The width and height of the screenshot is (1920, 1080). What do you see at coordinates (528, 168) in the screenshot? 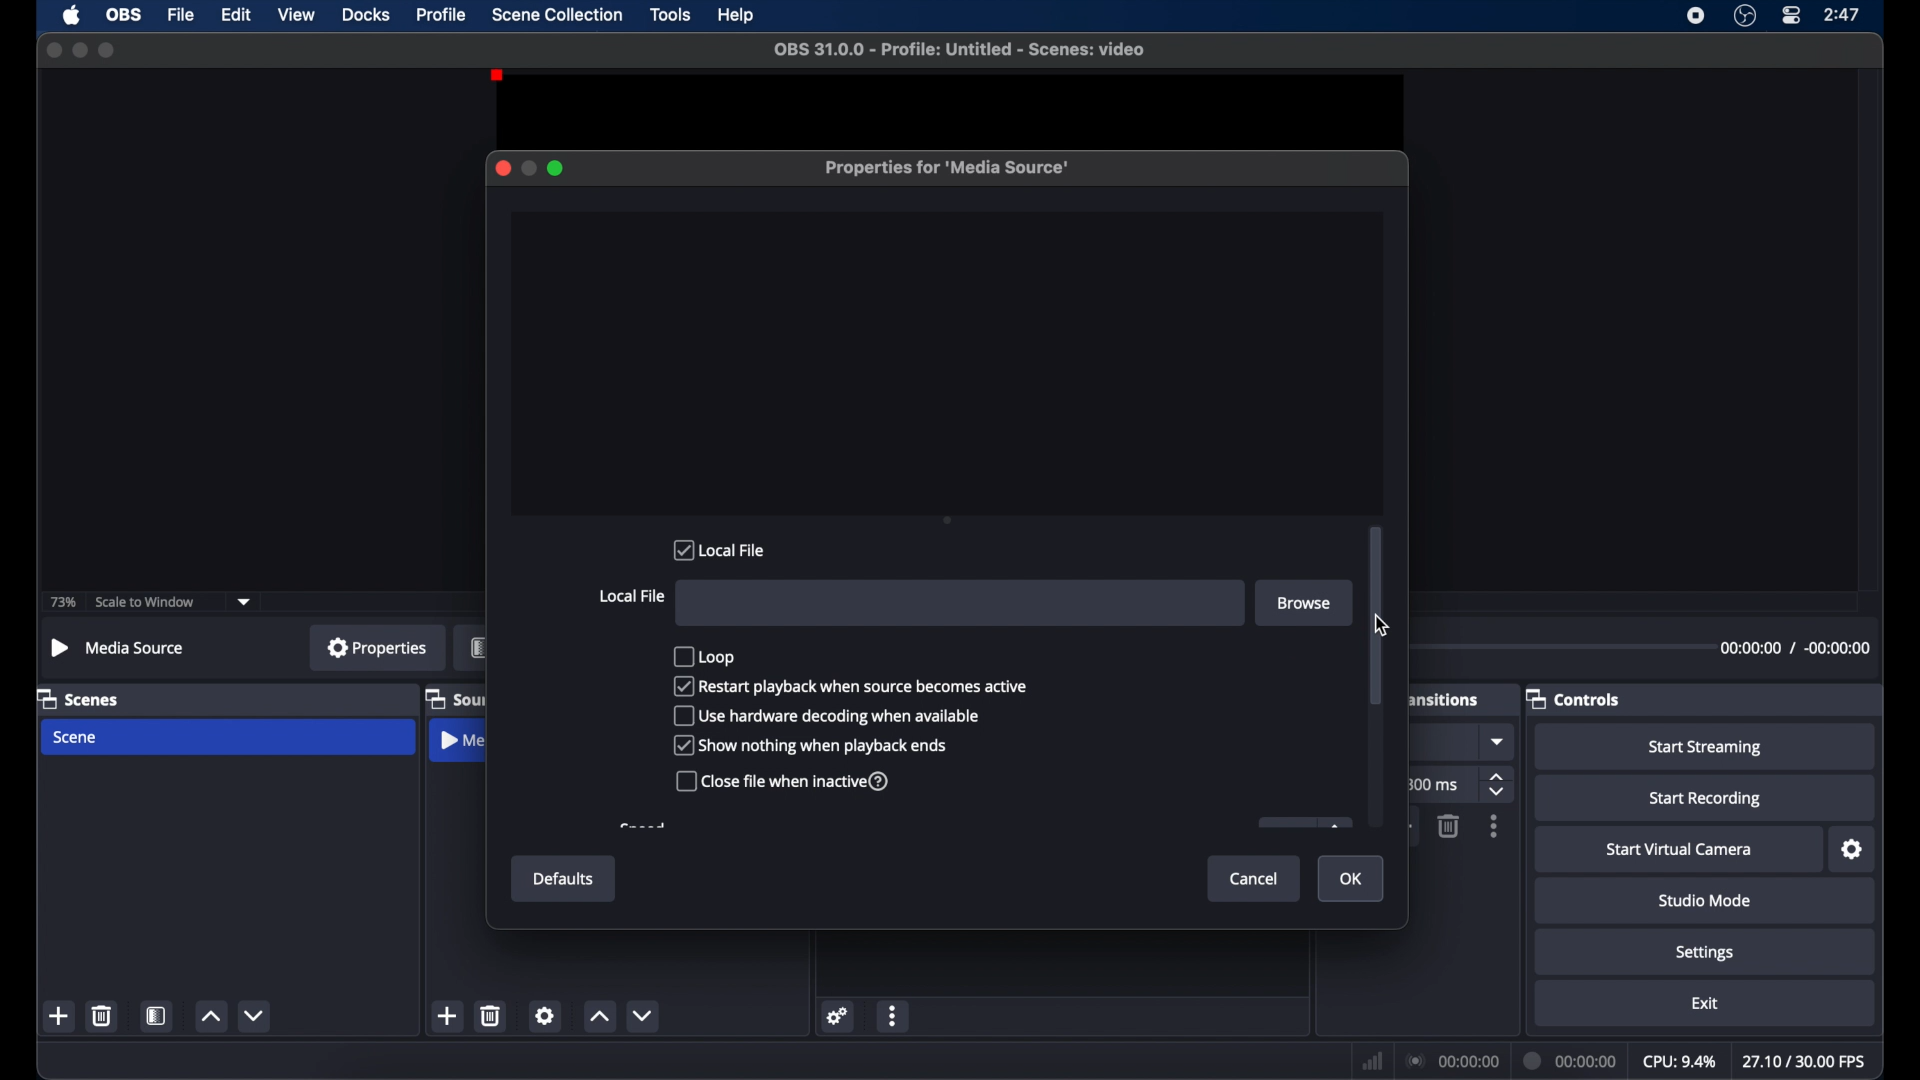
I see `minimize` at bounding box center [528, 168].